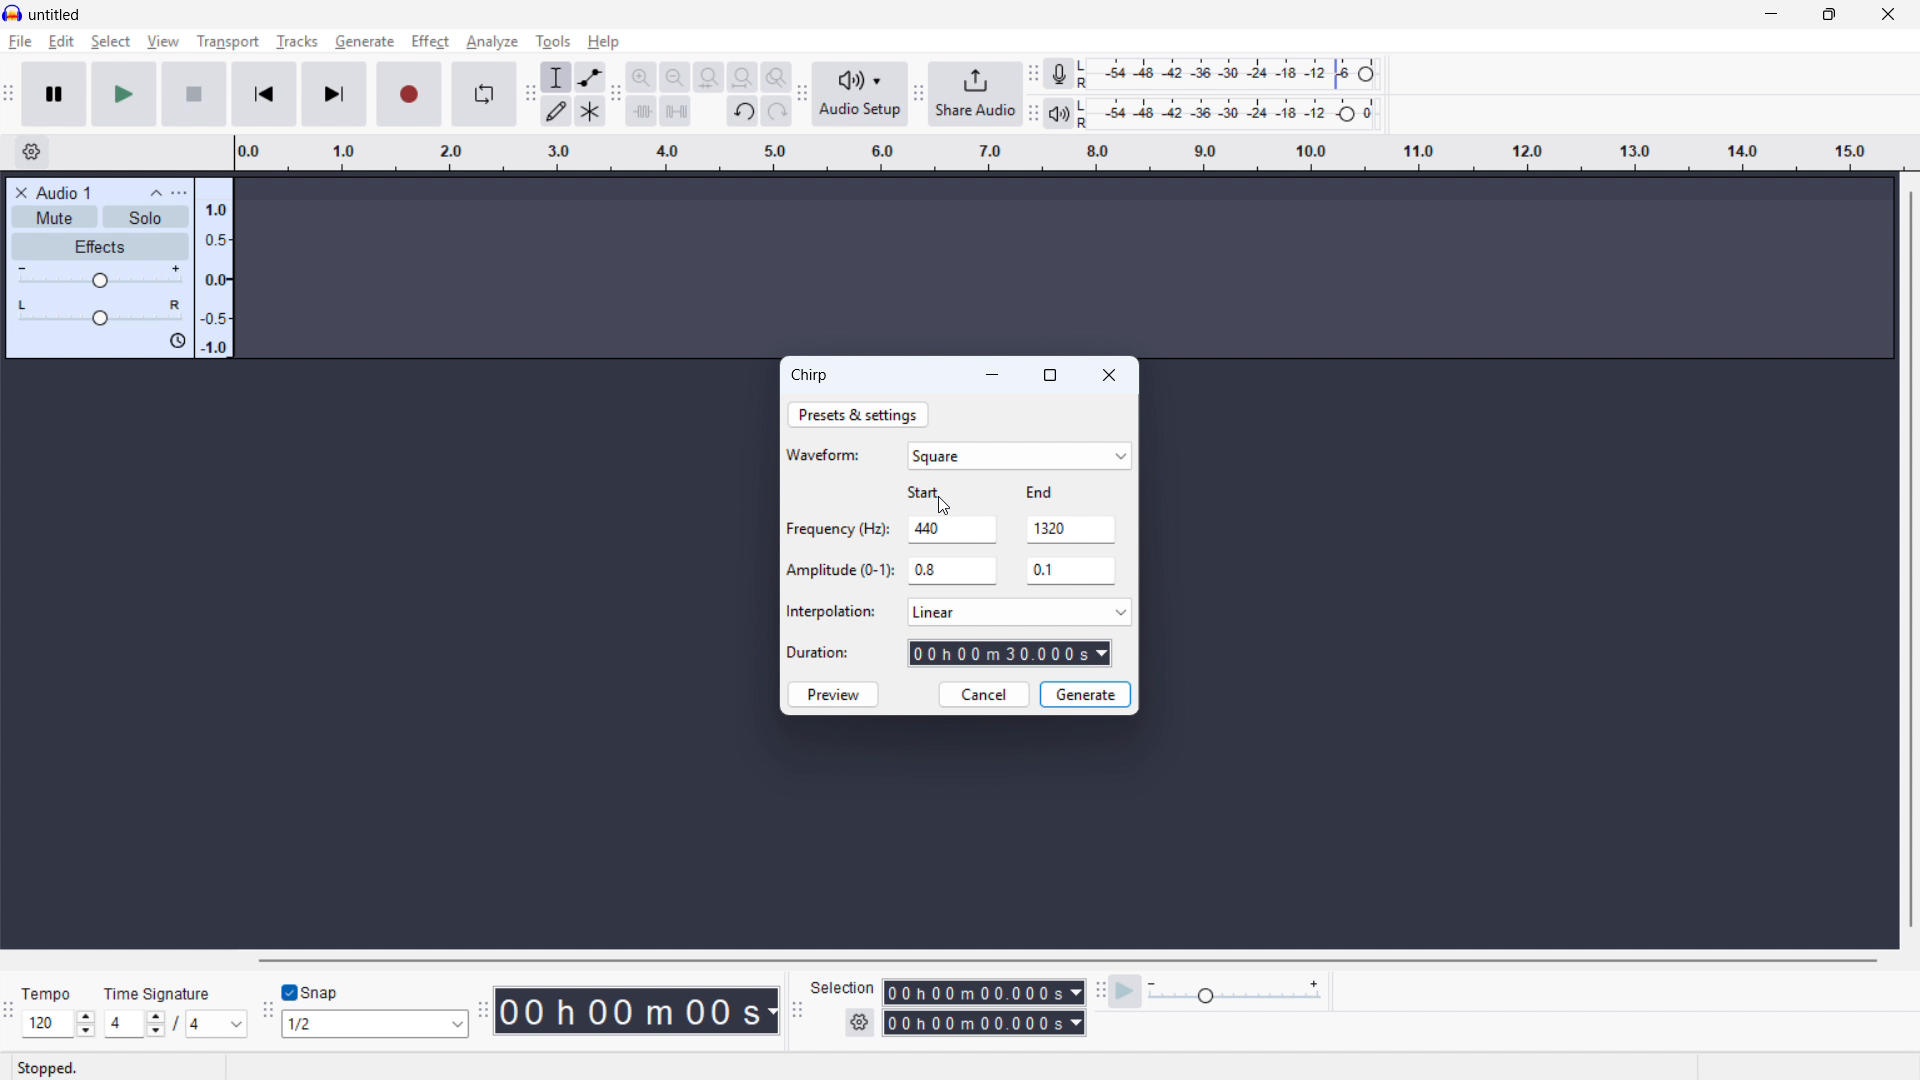  Describe the element at coordinates (1233, 74) in the screenshot. I see `Recording level` at that location.